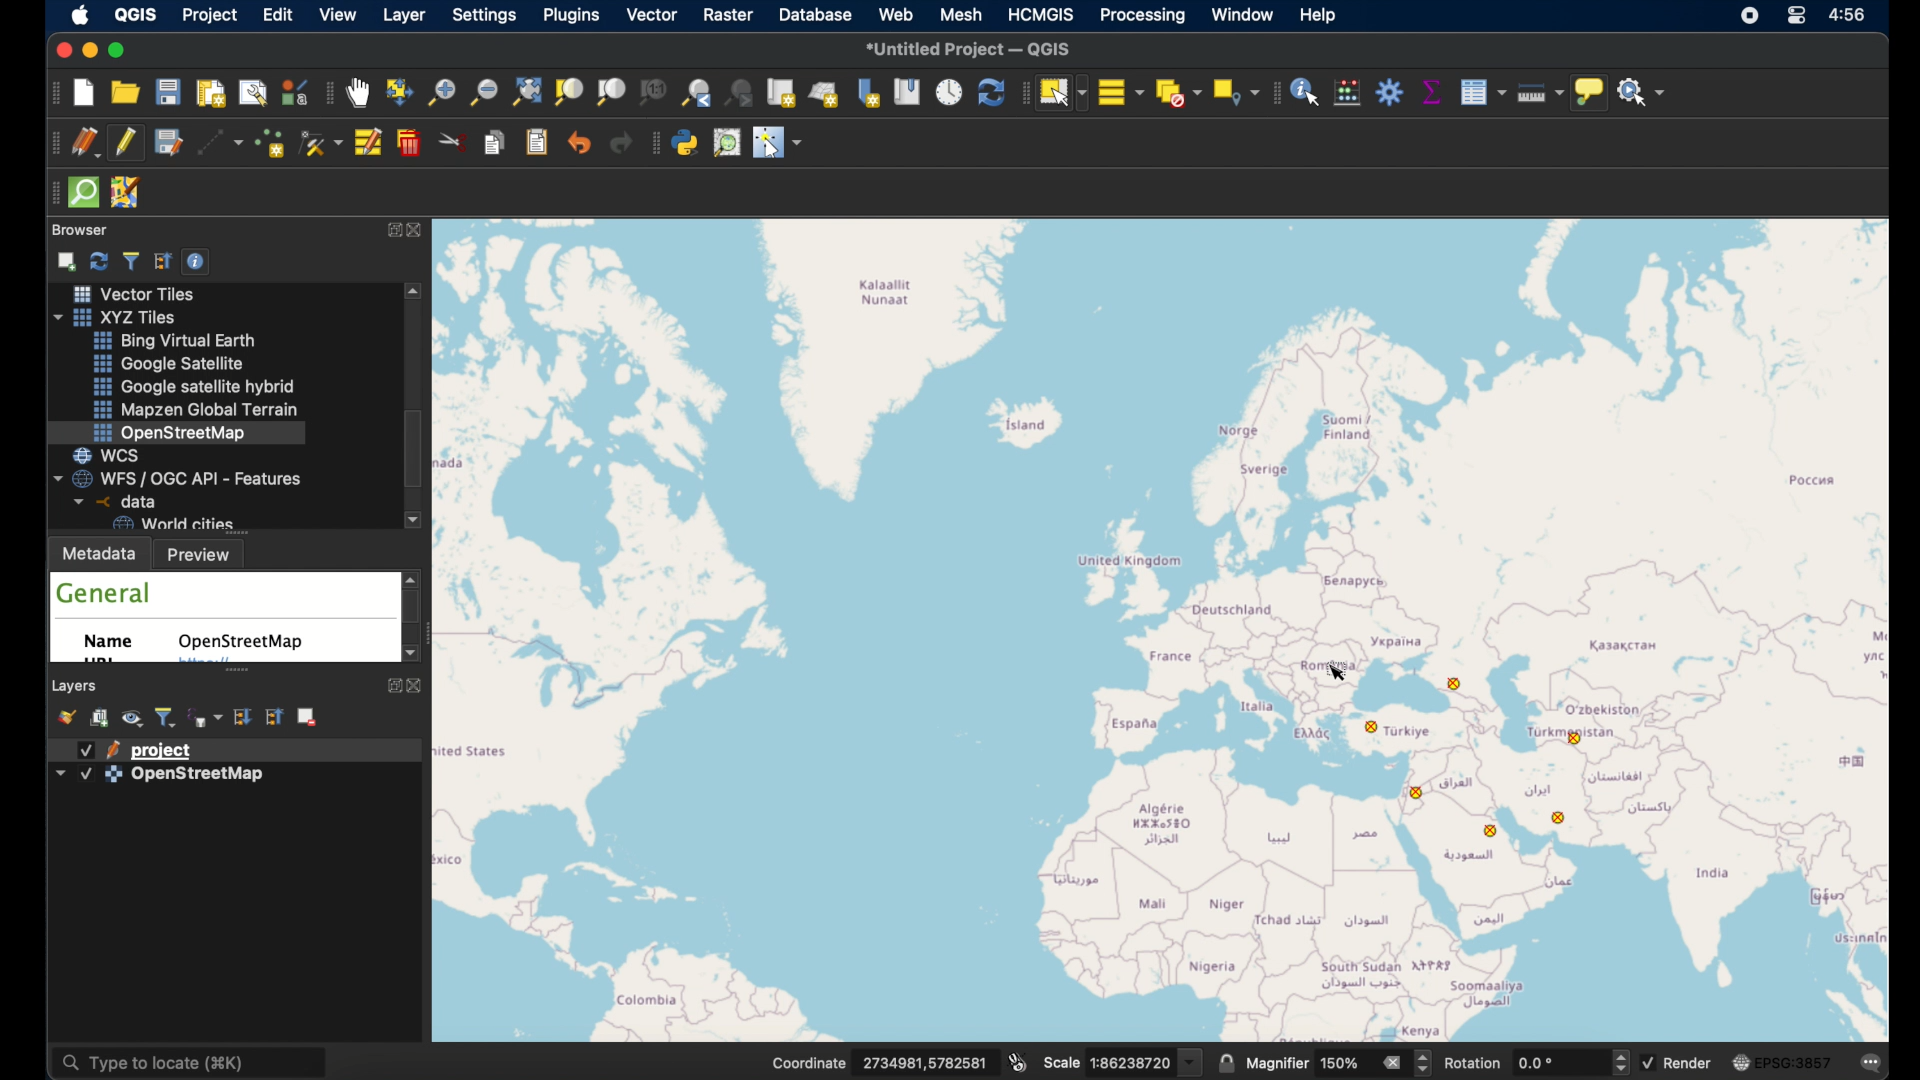  Describe the element at coordinates (1540, 1062) in the screenshot. I see `rotation value` at that location.